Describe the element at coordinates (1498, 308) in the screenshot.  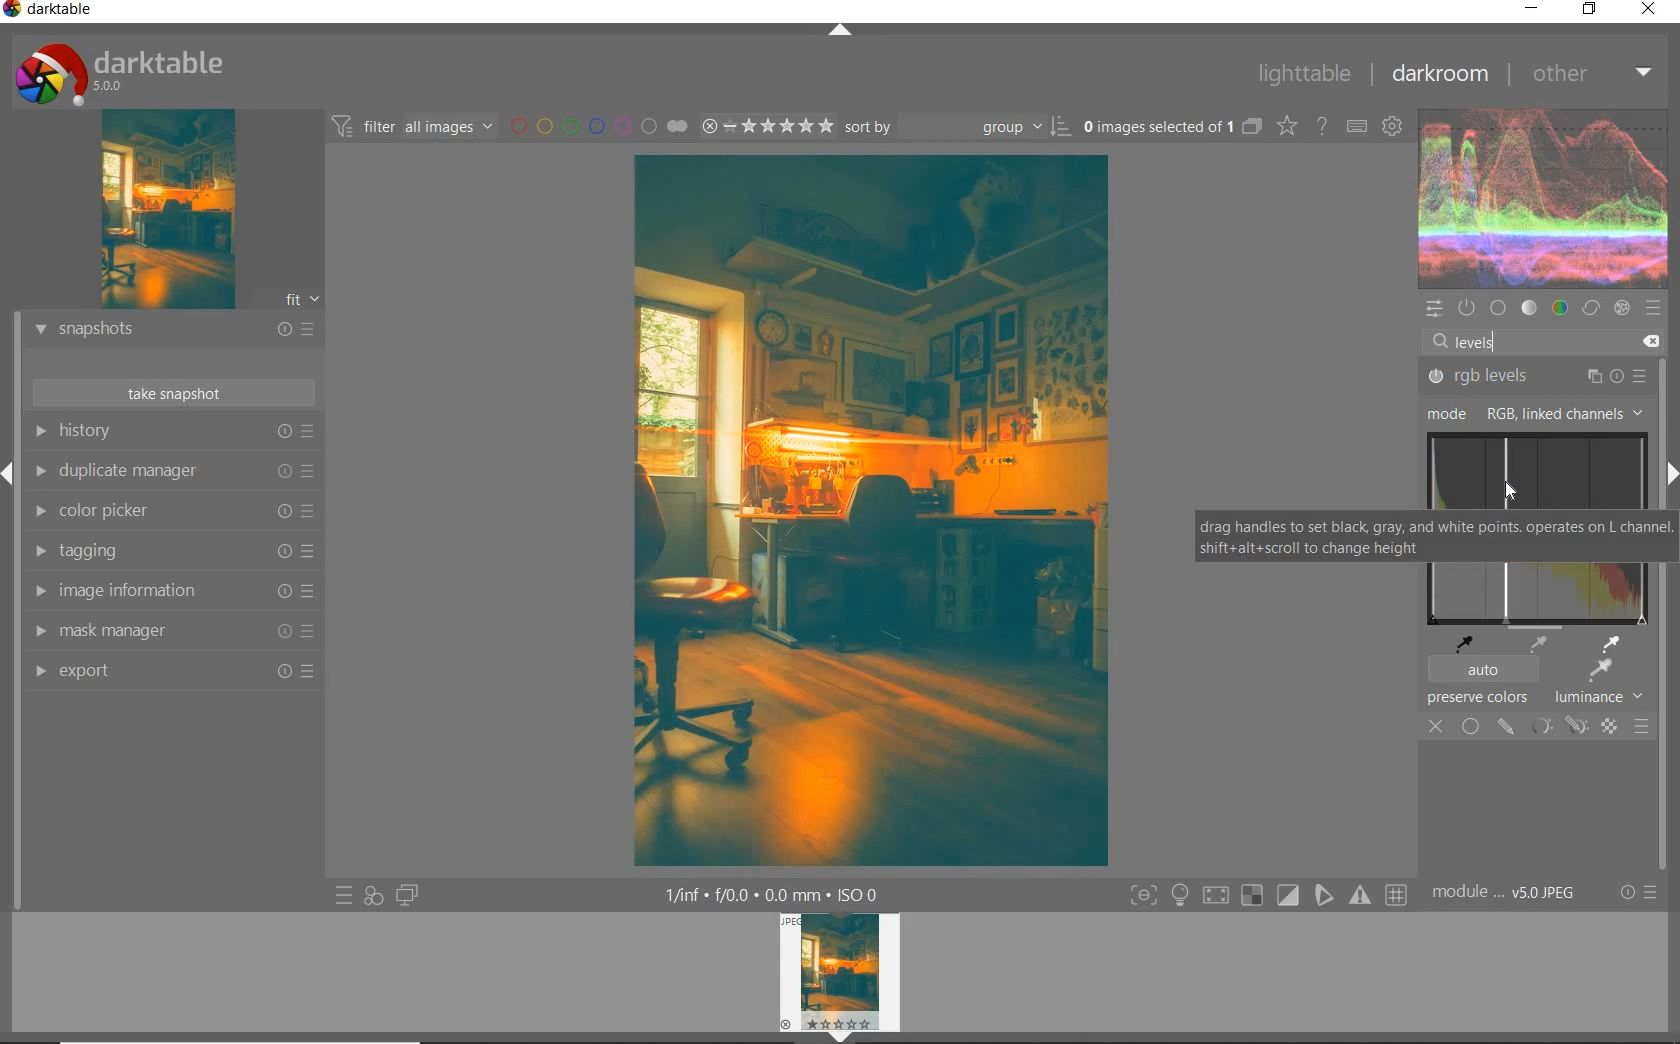
I see `base` at that location.